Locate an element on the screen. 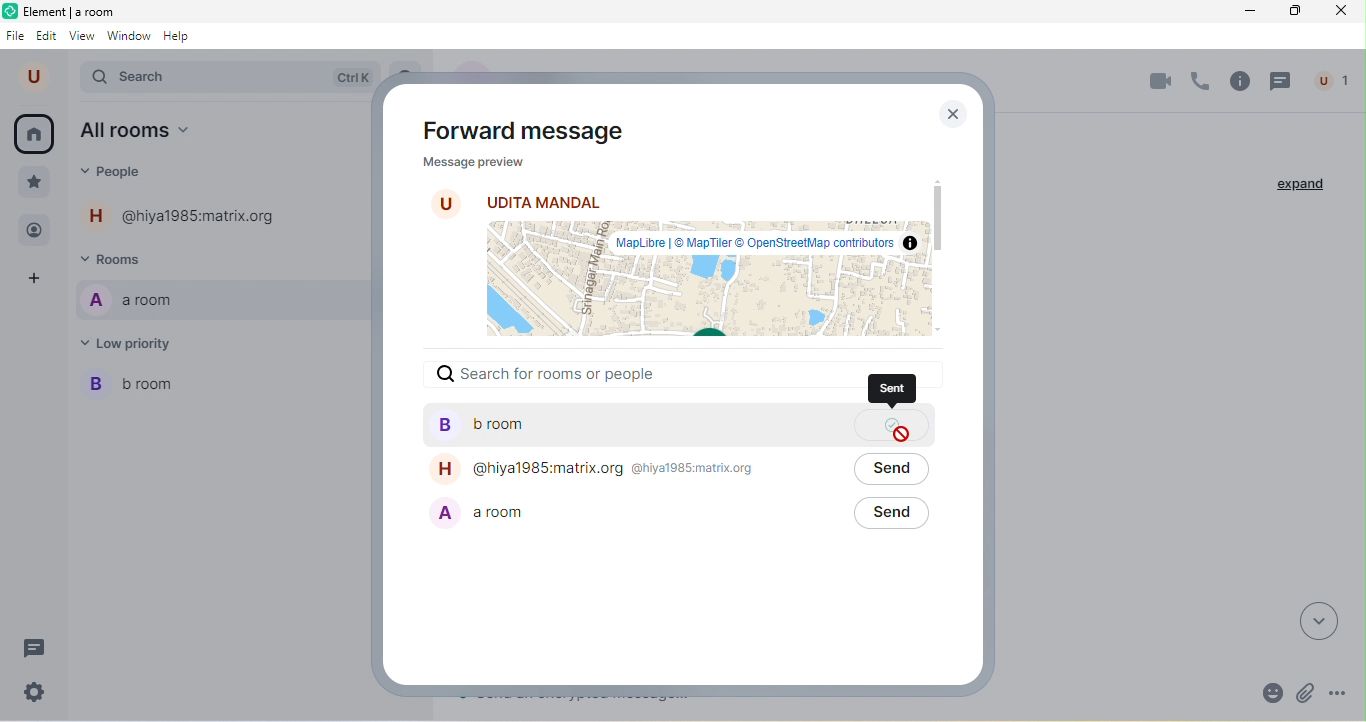 The height and width of the screenshot is (722, 1366). message sent is located at coordinates (891, 424).